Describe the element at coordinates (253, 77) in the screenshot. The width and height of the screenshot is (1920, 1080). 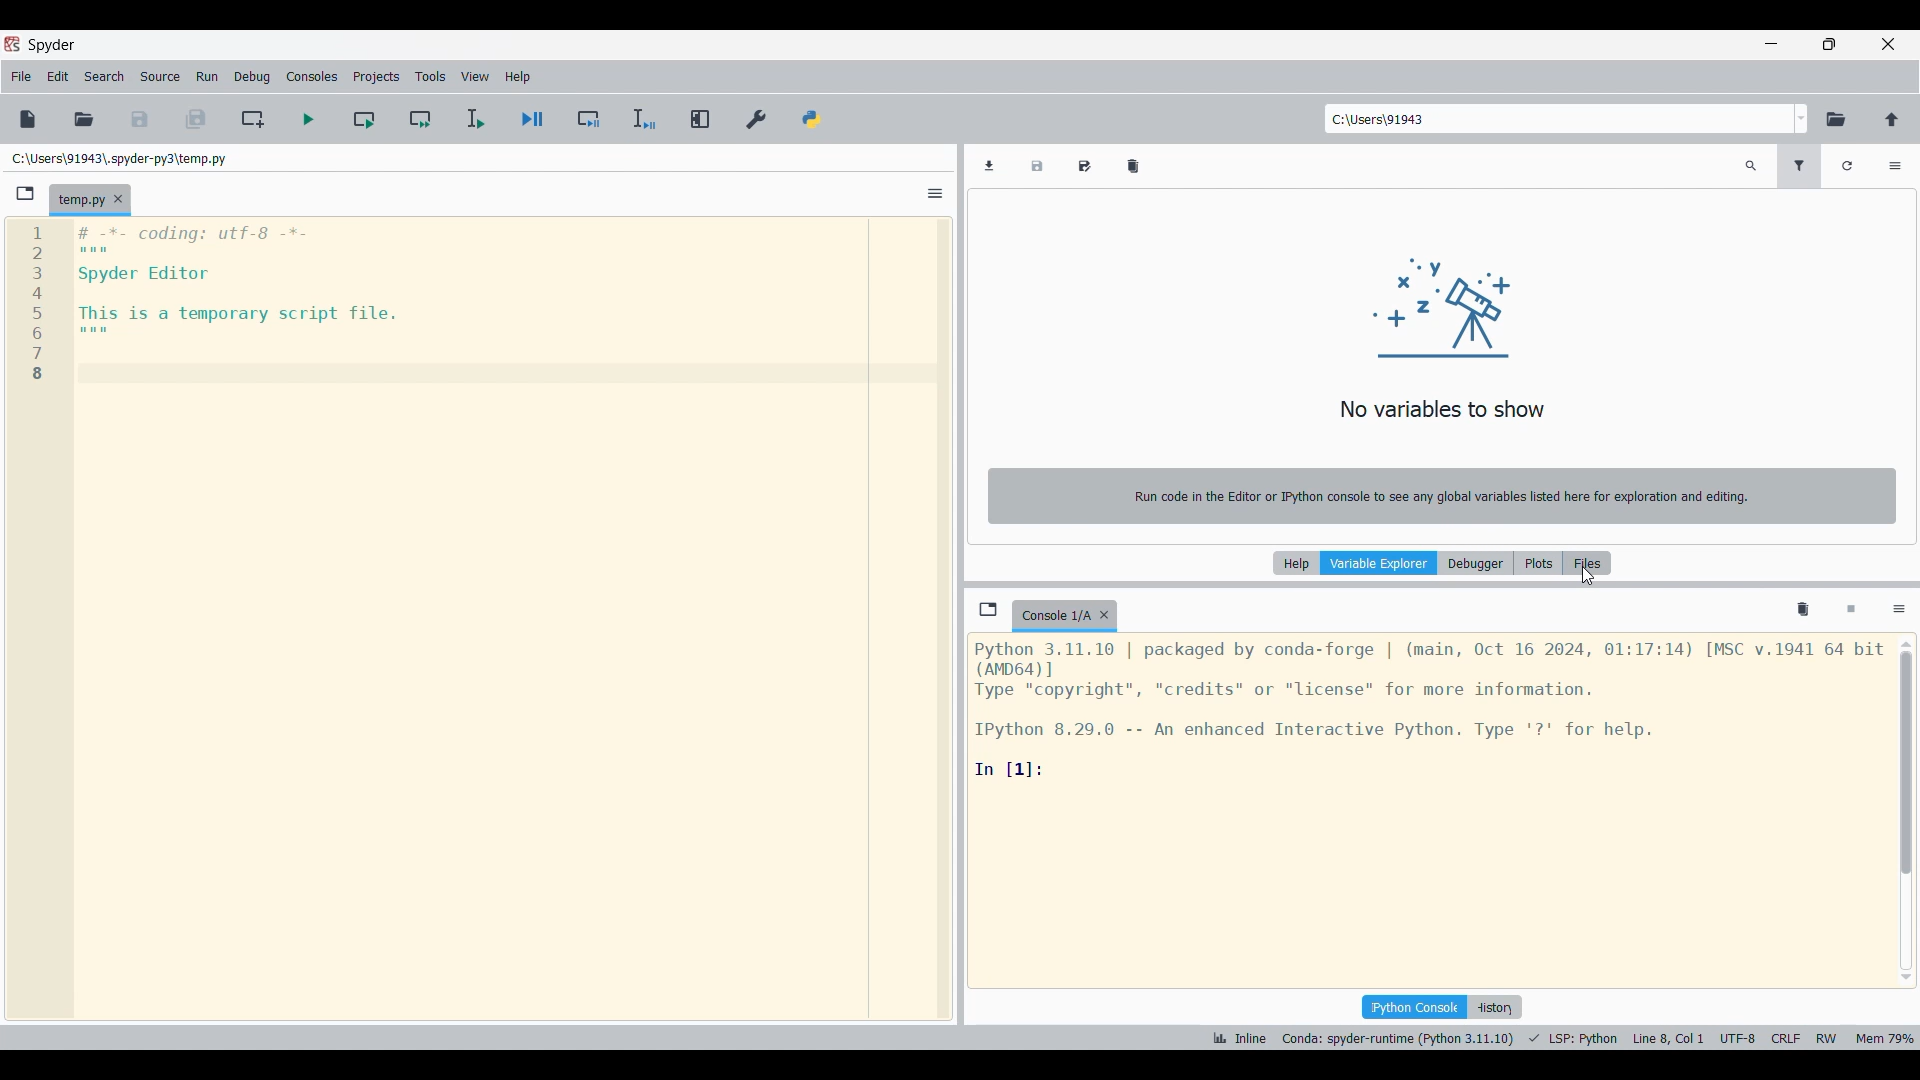
I see `Debug menu` at that location.